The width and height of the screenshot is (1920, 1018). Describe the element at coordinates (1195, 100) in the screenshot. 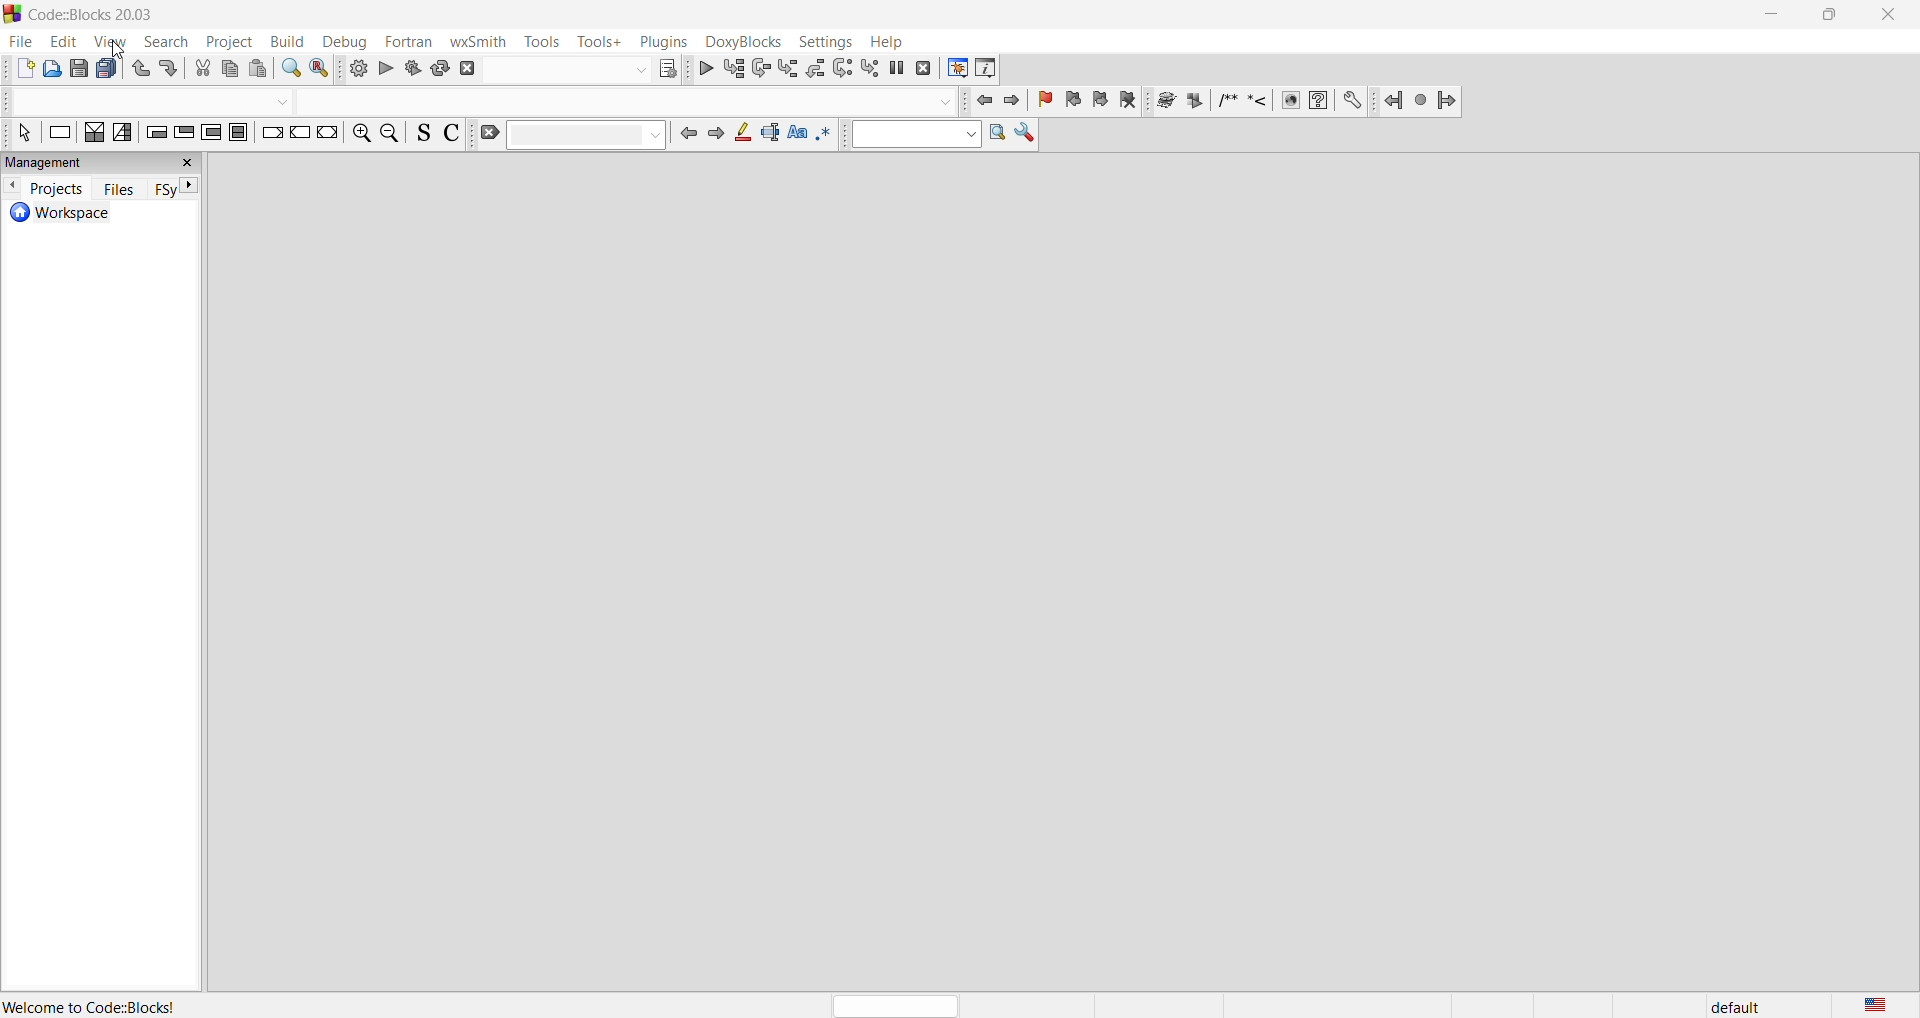

I see `Extract` at that location.